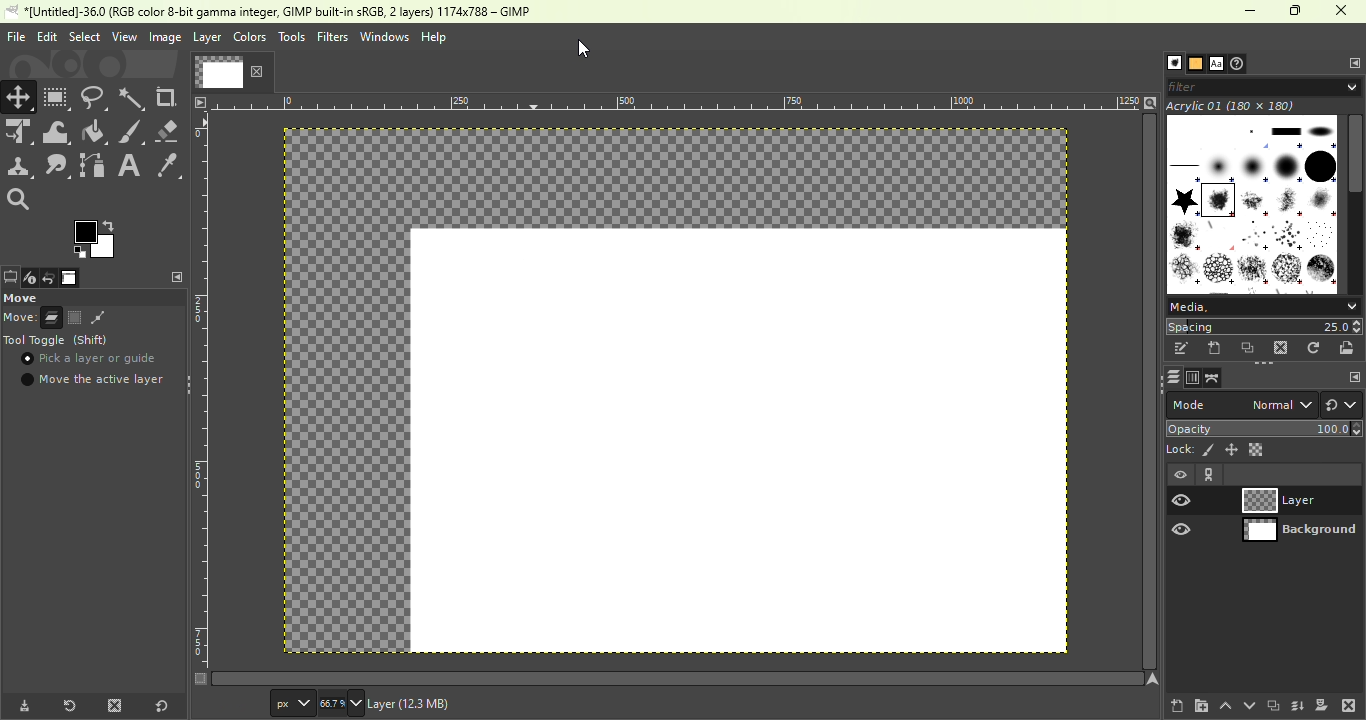 The image size is (1366, 720). I want to click on Free select, so click(92, 297).